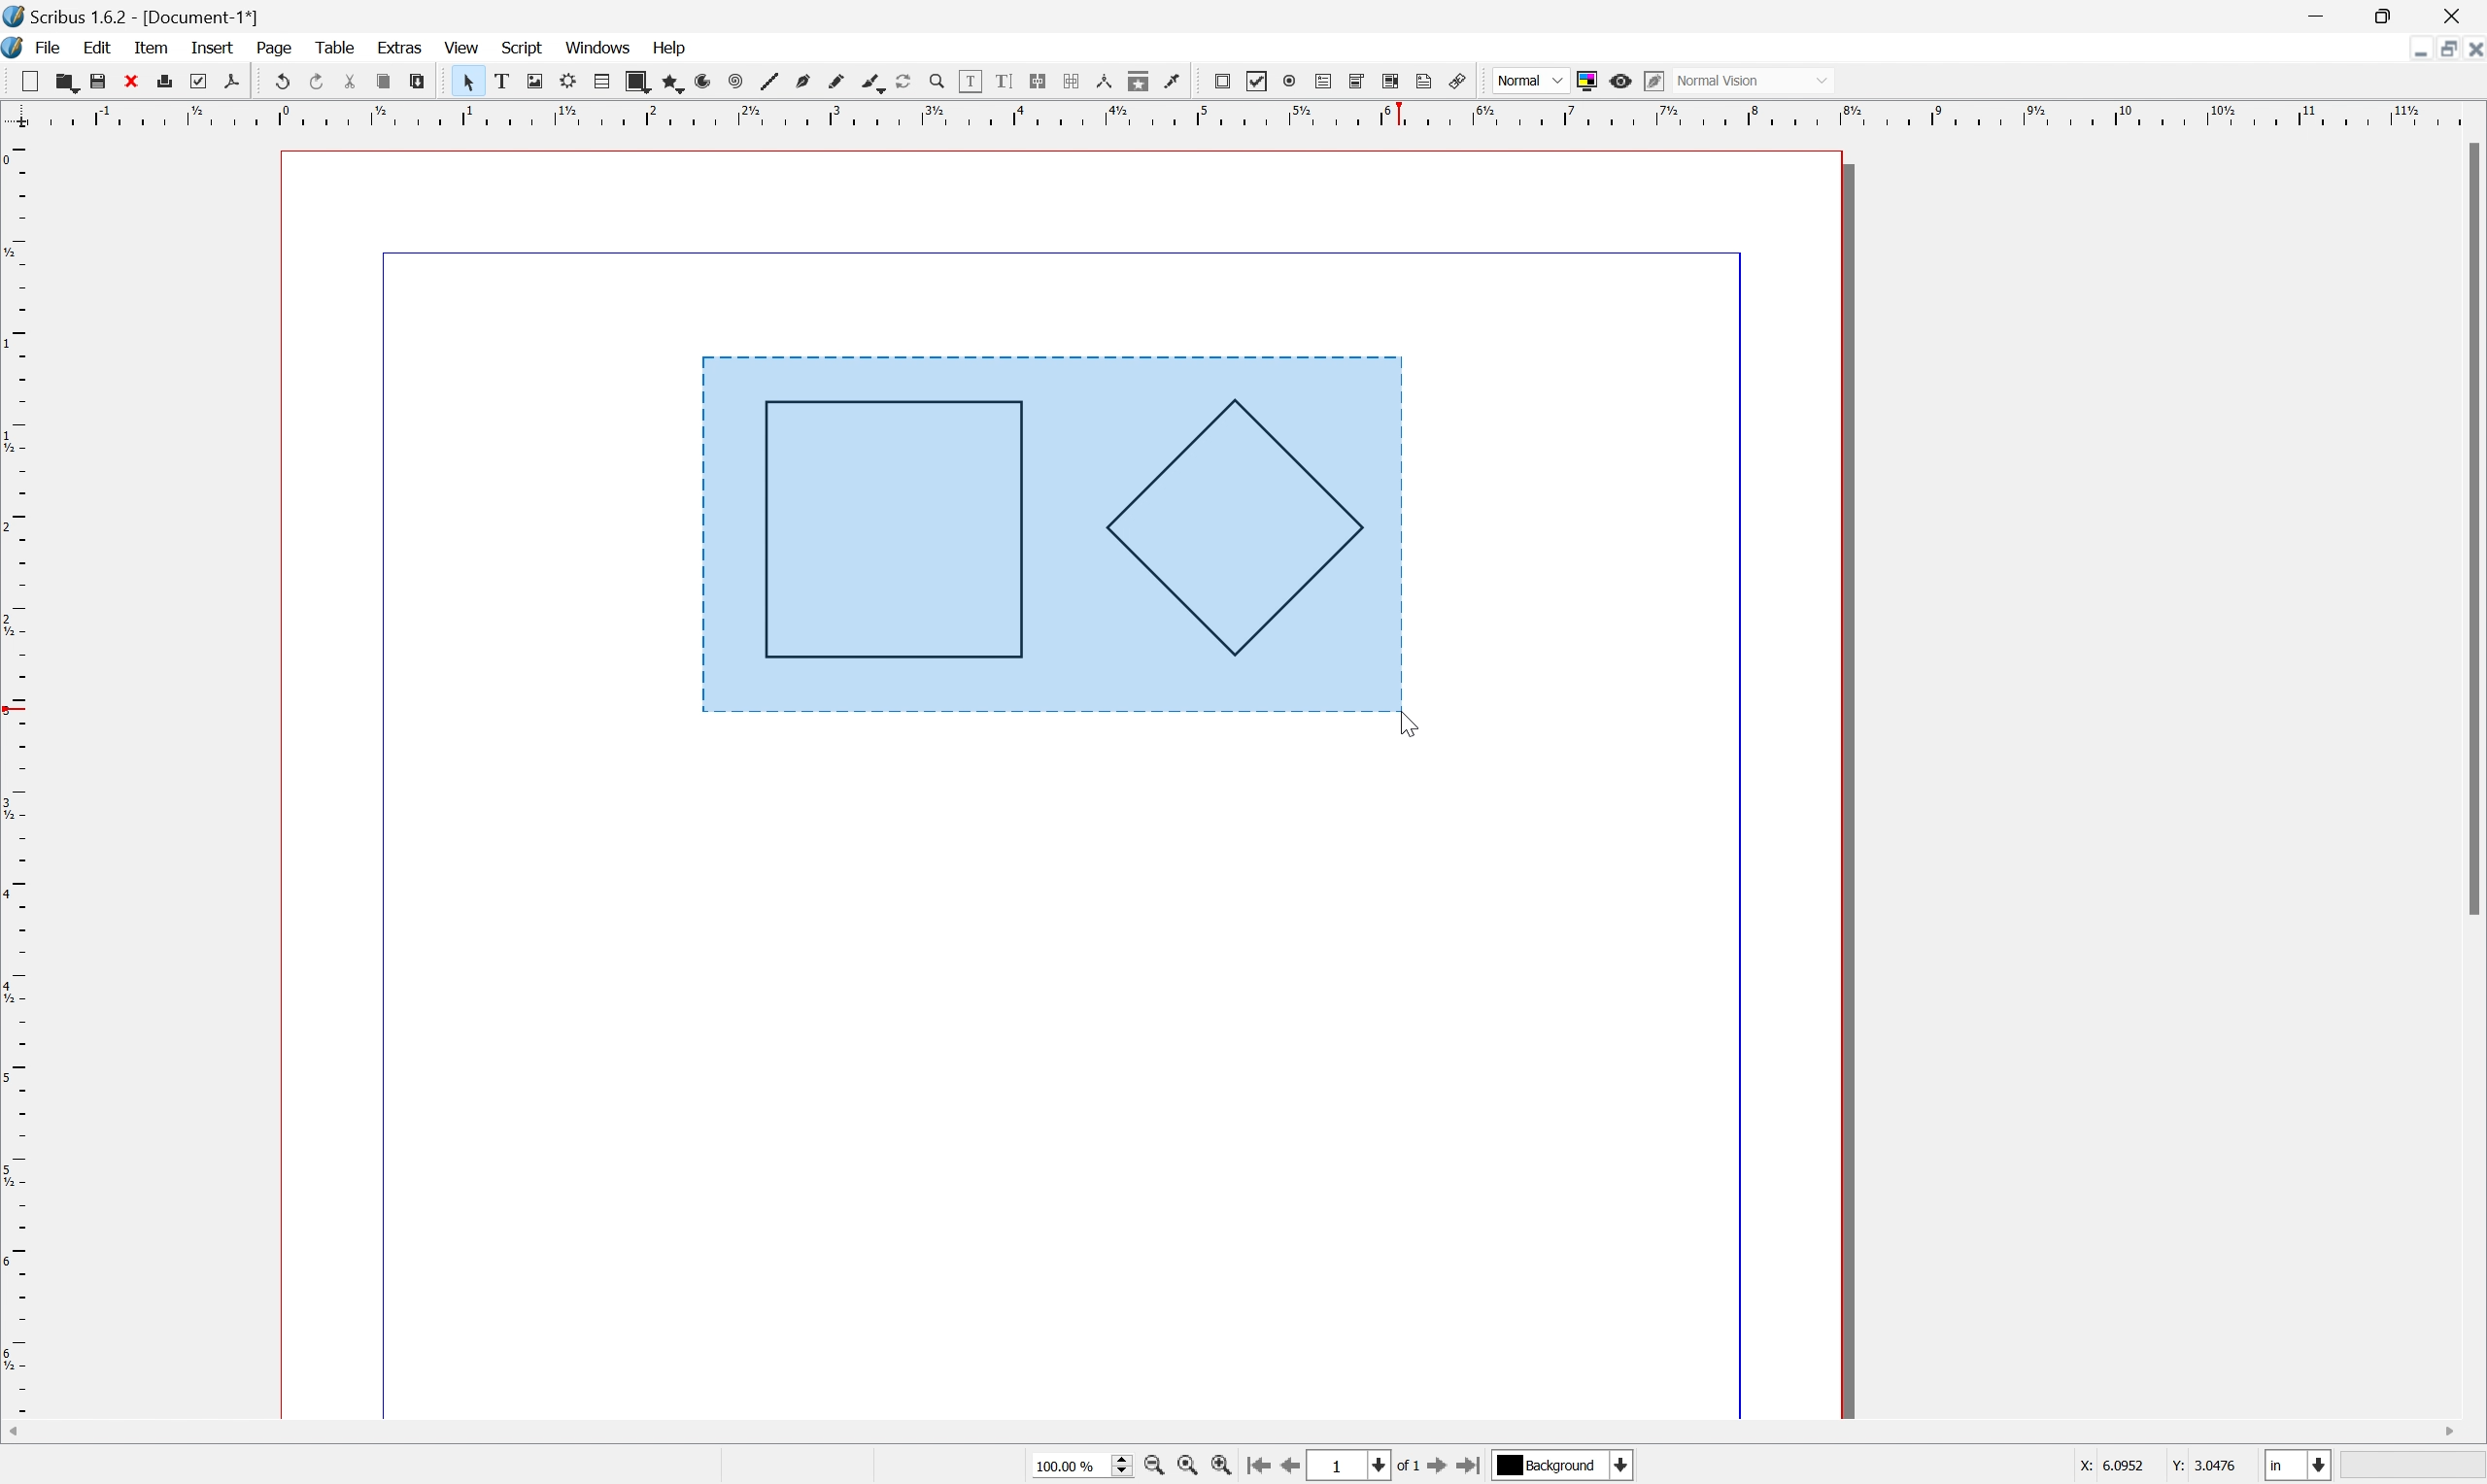 This screenshot has height=1484, width=2487. What do you see at coordinates (2411, 51) in the screenshot?
I see `Minimize` at bounding box center [2411, 51].